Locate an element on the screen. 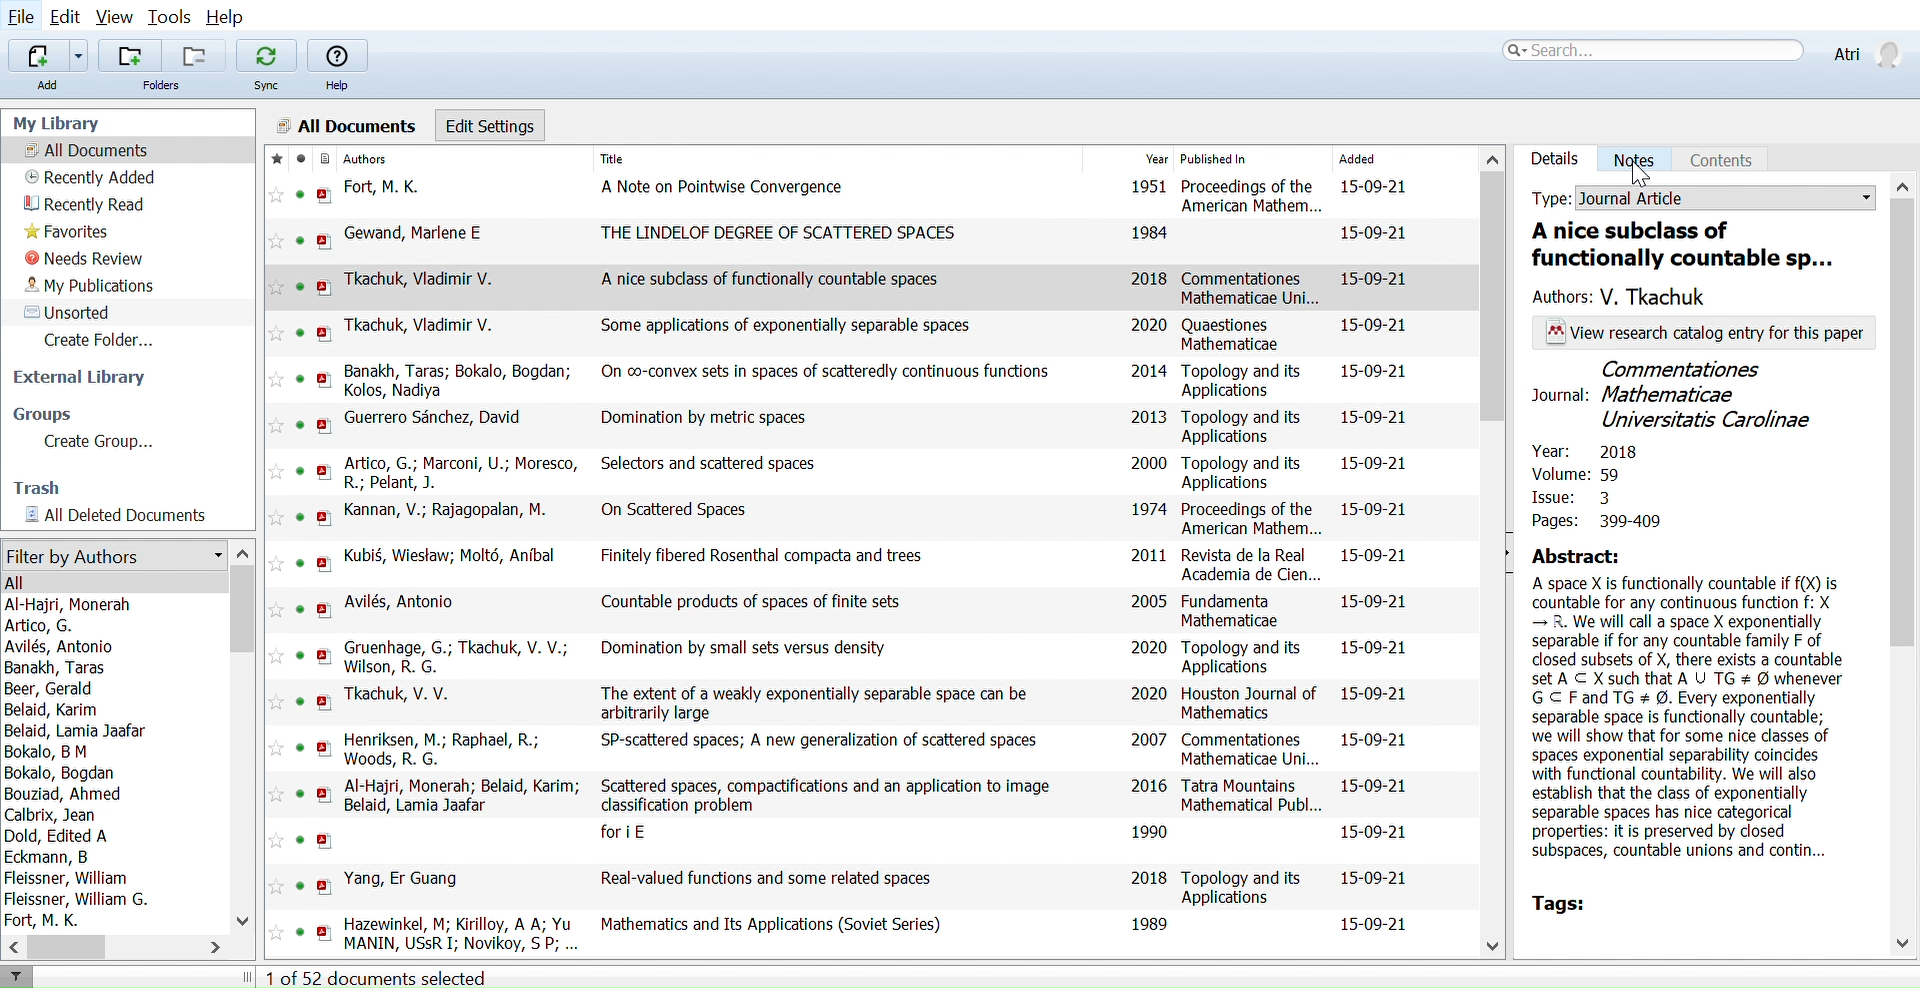 This screenshot has width=1920, height=988. Title is located at coordinates (612, 157).